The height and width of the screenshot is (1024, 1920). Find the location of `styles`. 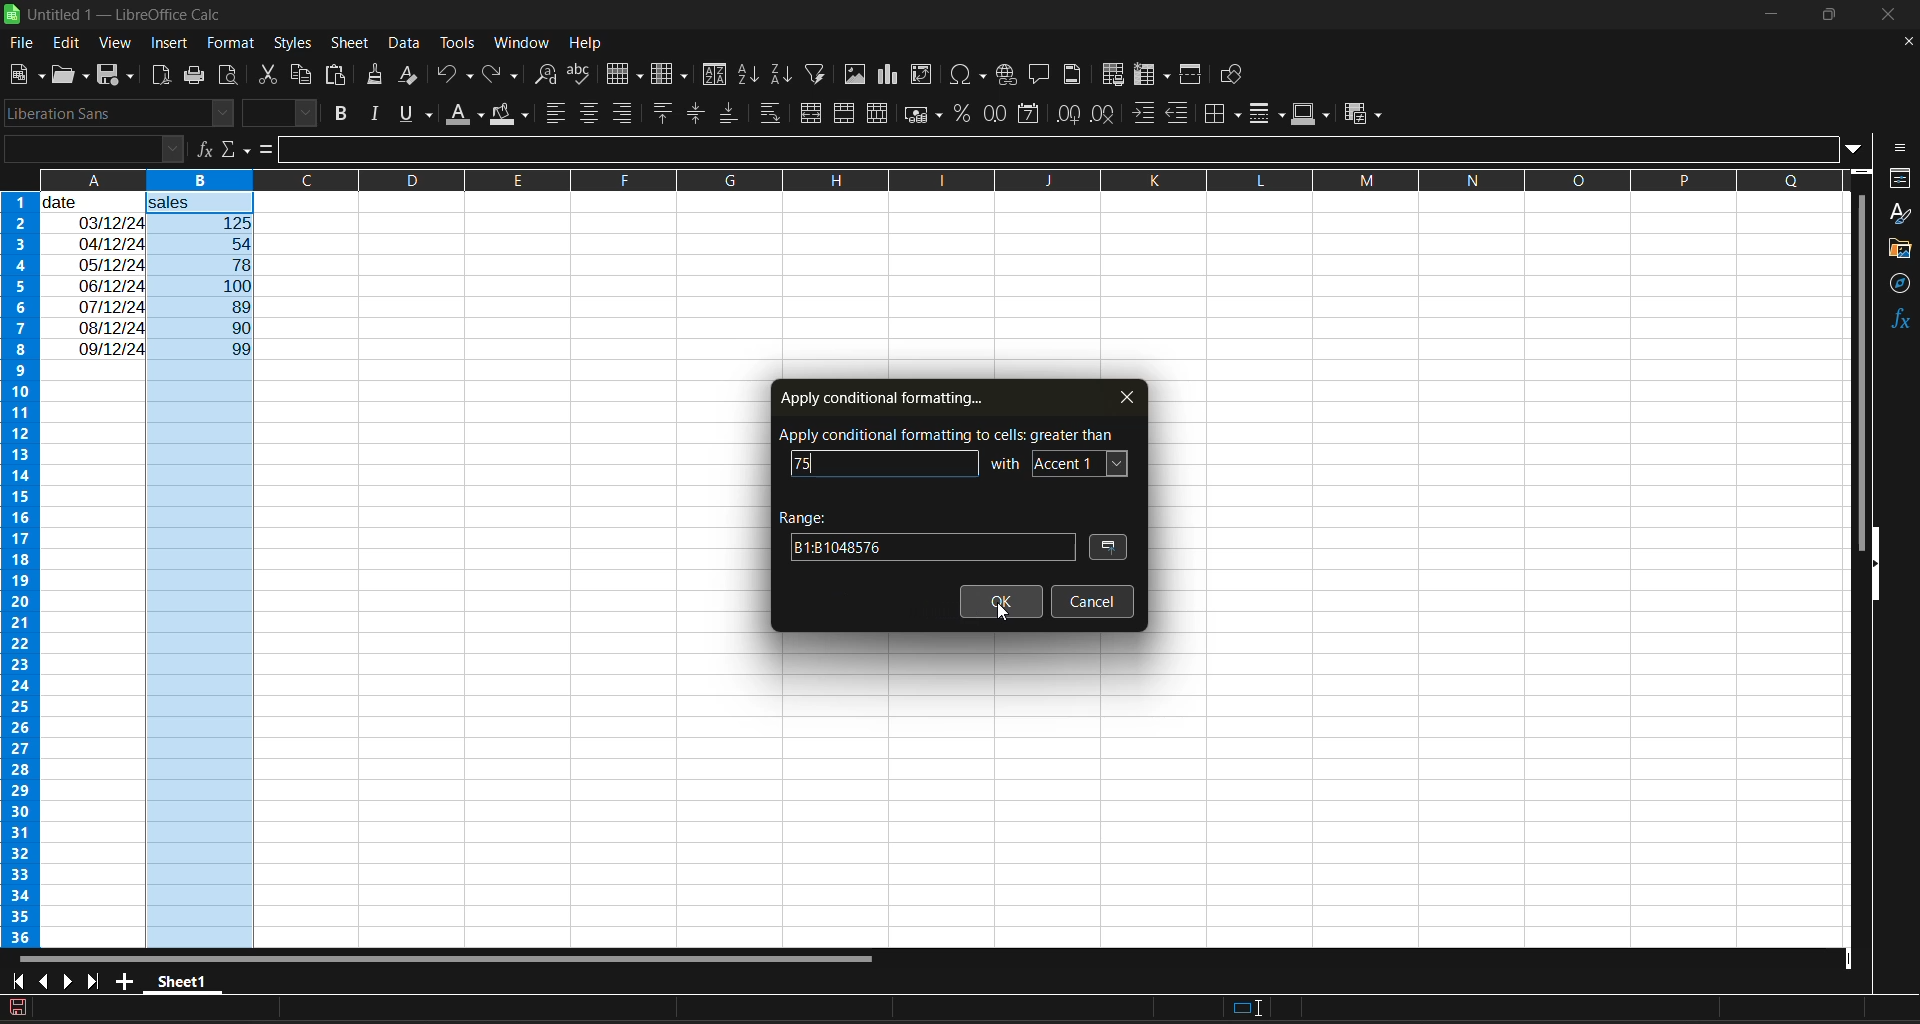

styles is located at coordinates (294, 42).